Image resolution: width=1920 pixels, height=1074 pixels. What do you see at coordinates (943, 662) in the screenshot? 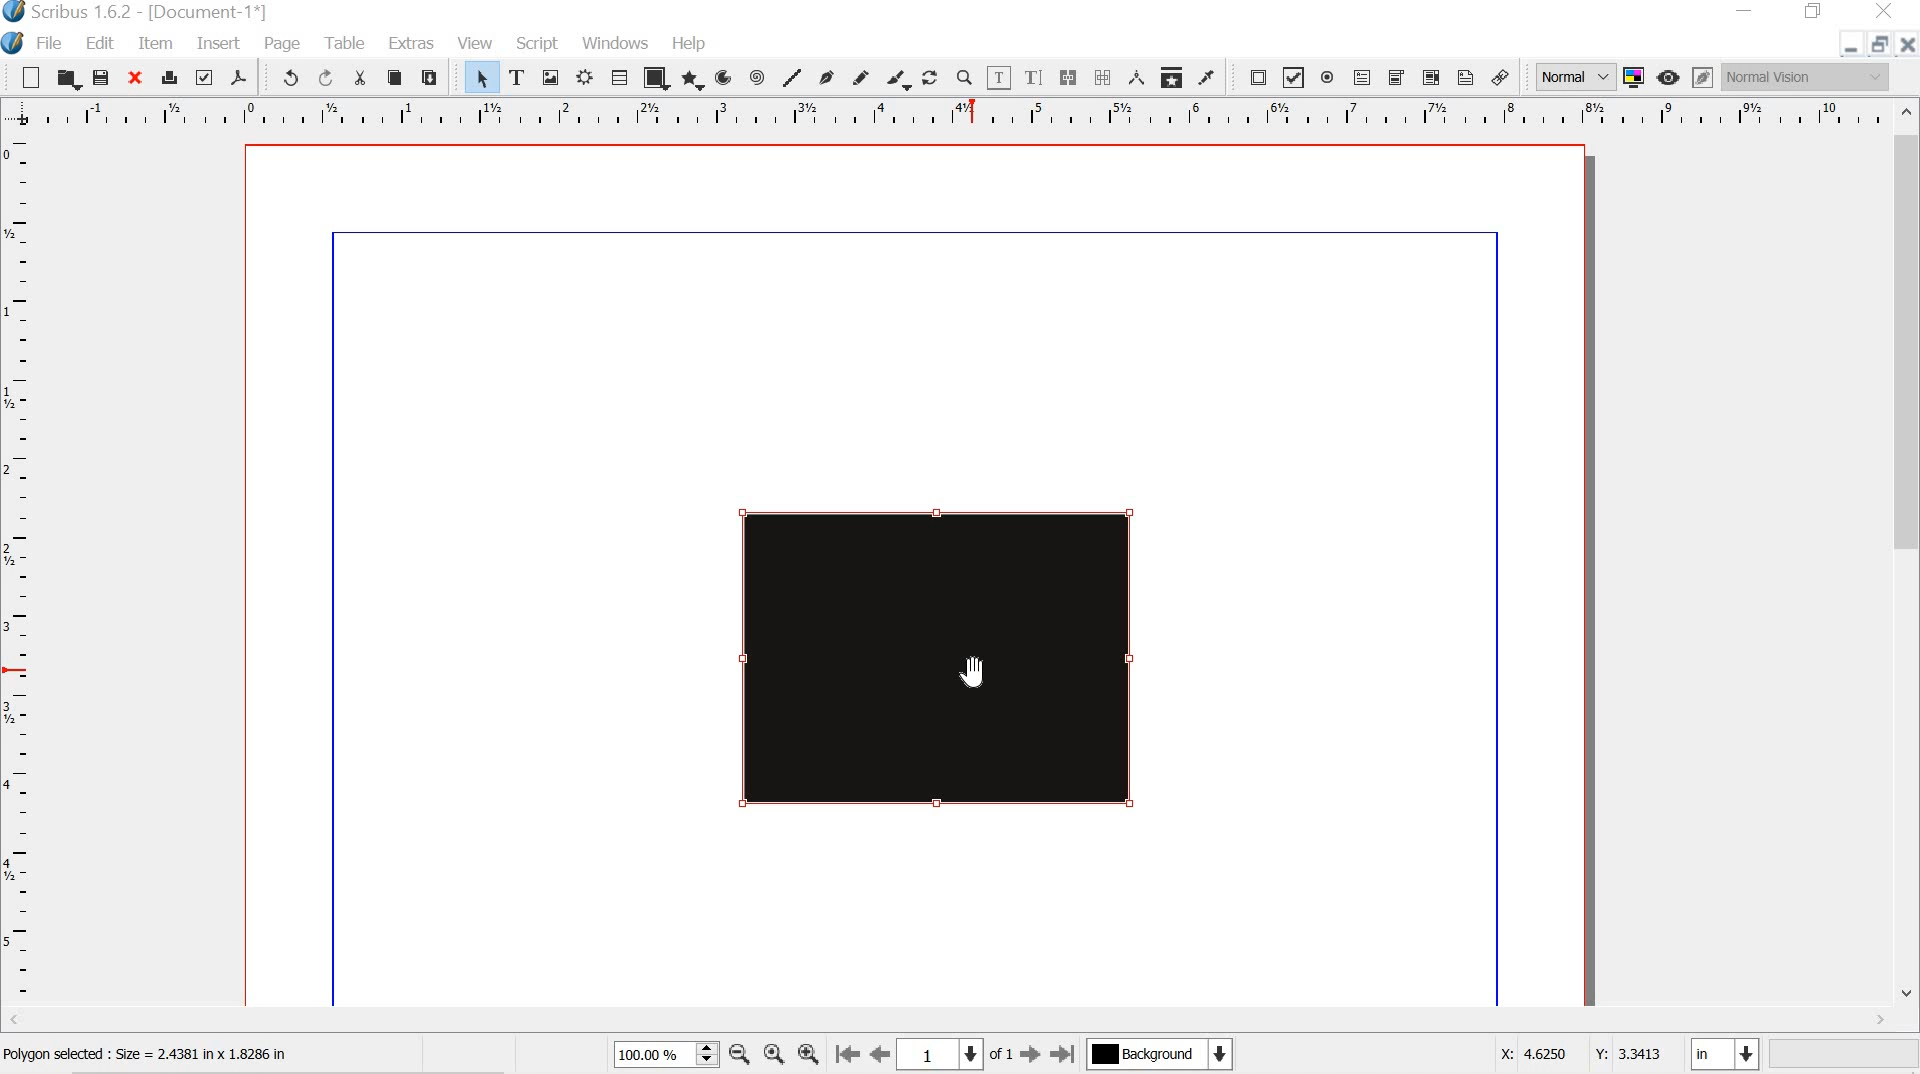
I see `black polygon` at bounding box center [943, 662].